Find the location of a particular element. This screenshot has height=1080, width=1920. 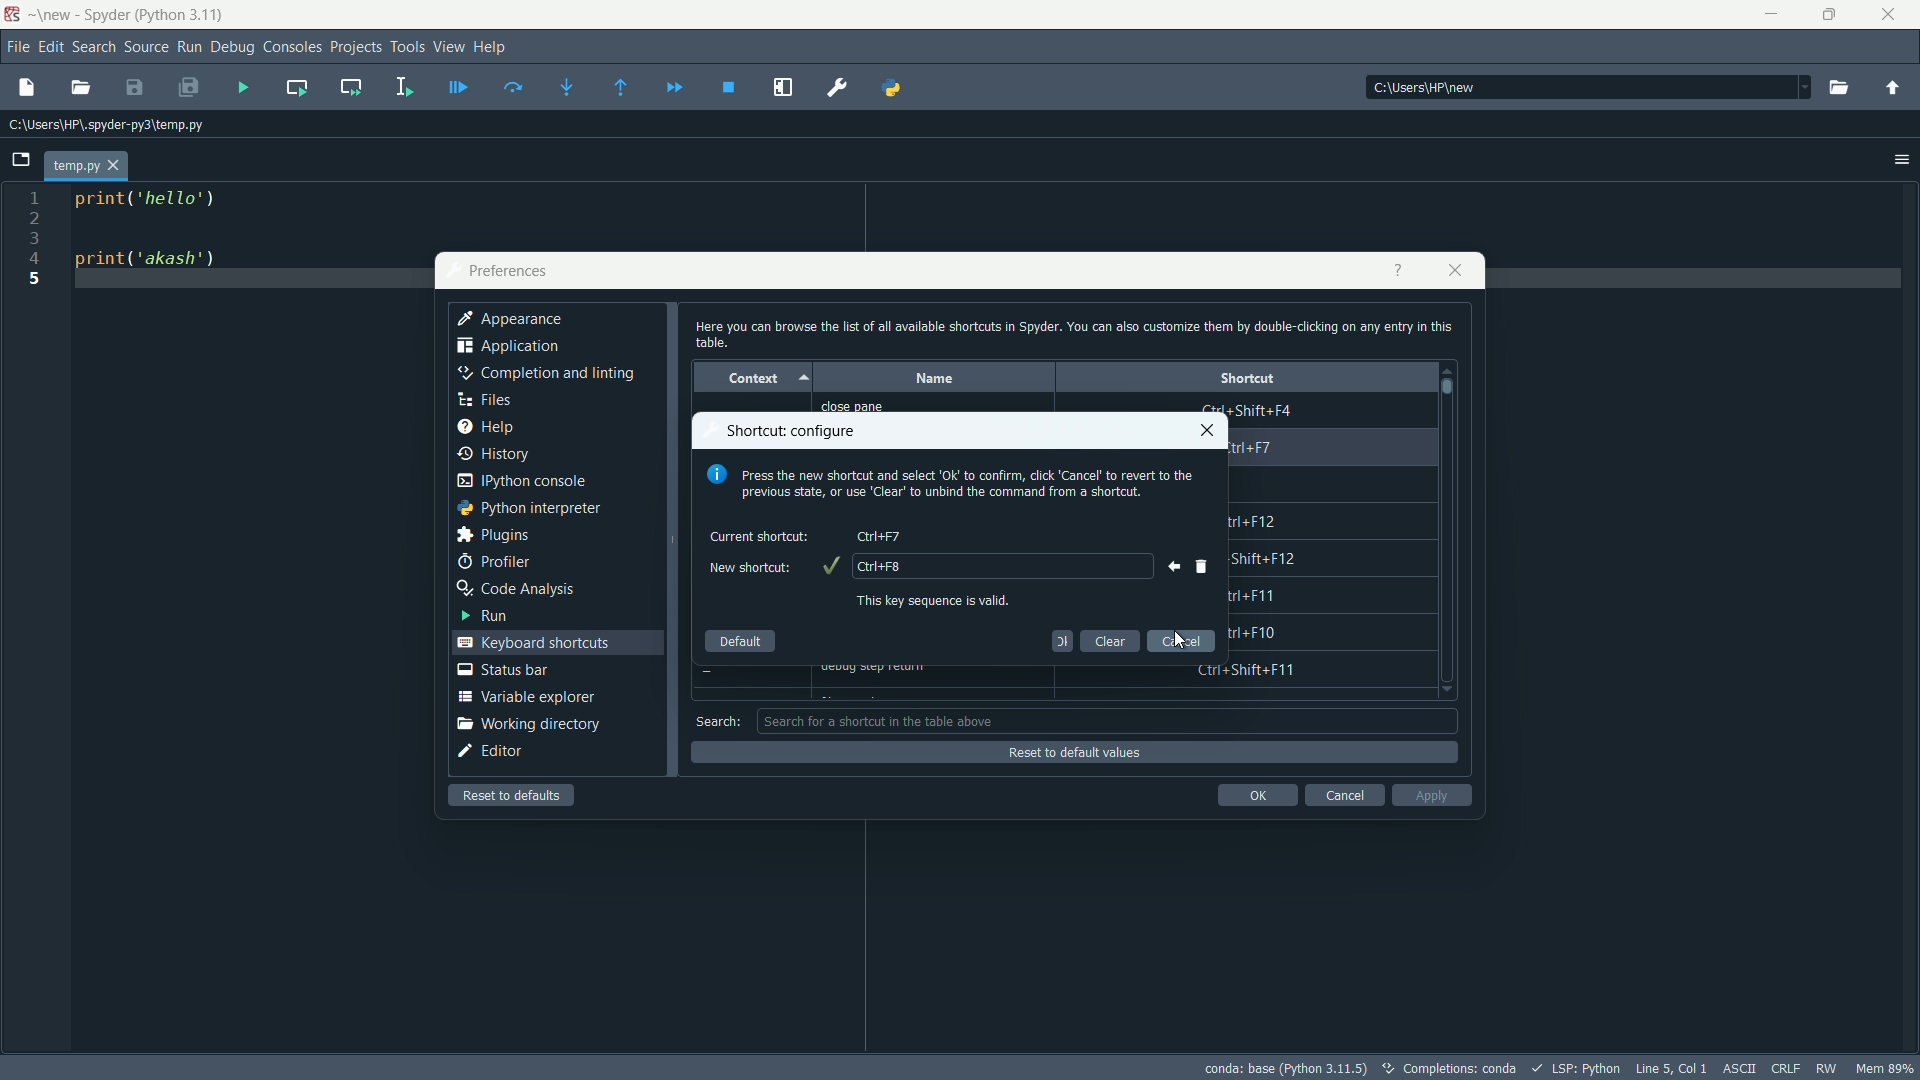

tools menu is located at coordinates (407, 47).